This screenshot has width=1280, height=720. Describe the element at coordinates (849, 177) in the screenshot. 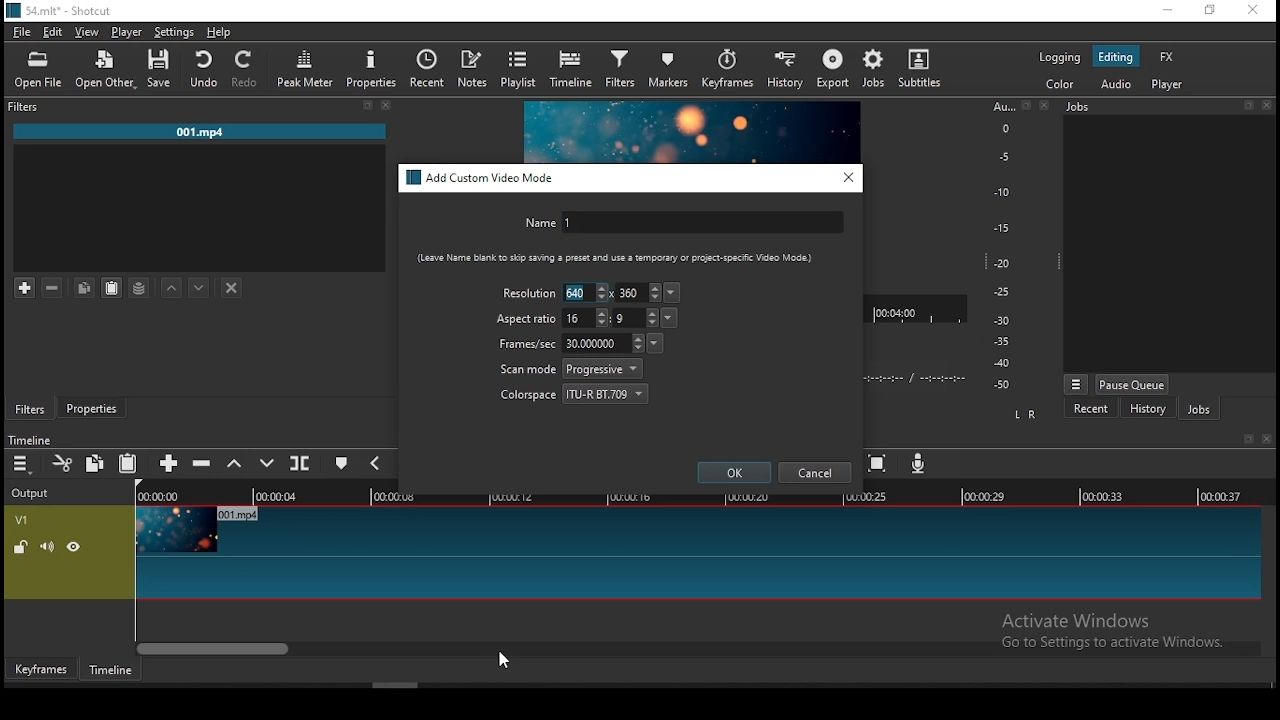

I see `close window` at that location.